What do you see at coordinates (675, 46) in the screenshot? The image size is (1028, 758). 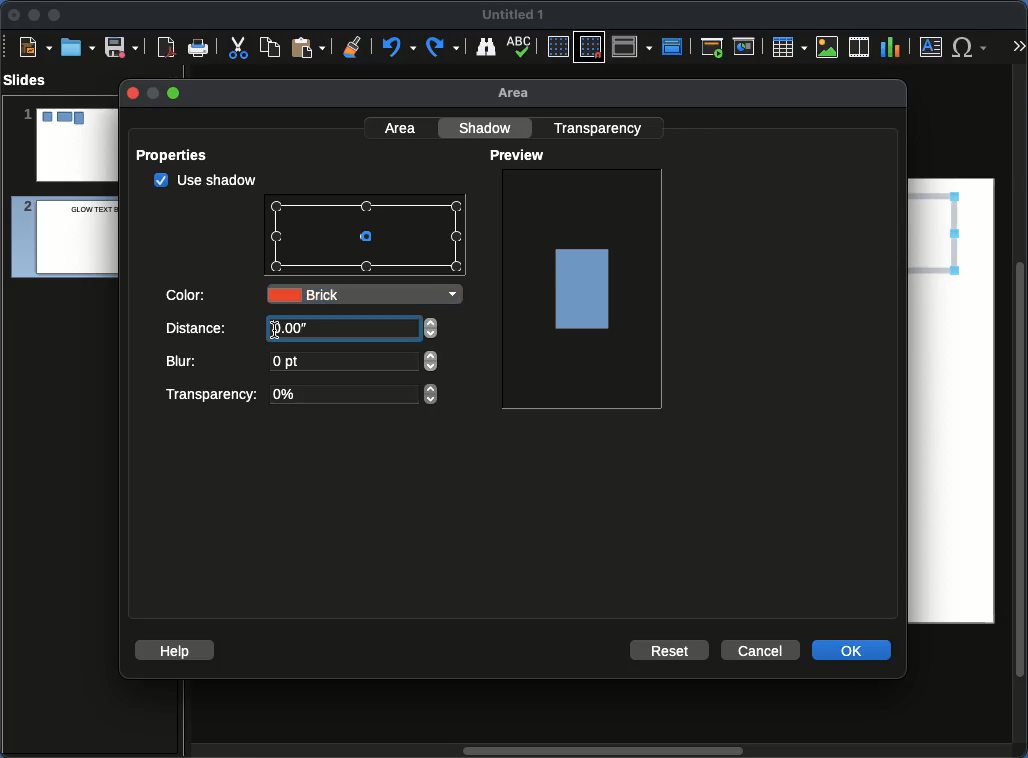 I see `Master slide` at bounding box center [675, 46].